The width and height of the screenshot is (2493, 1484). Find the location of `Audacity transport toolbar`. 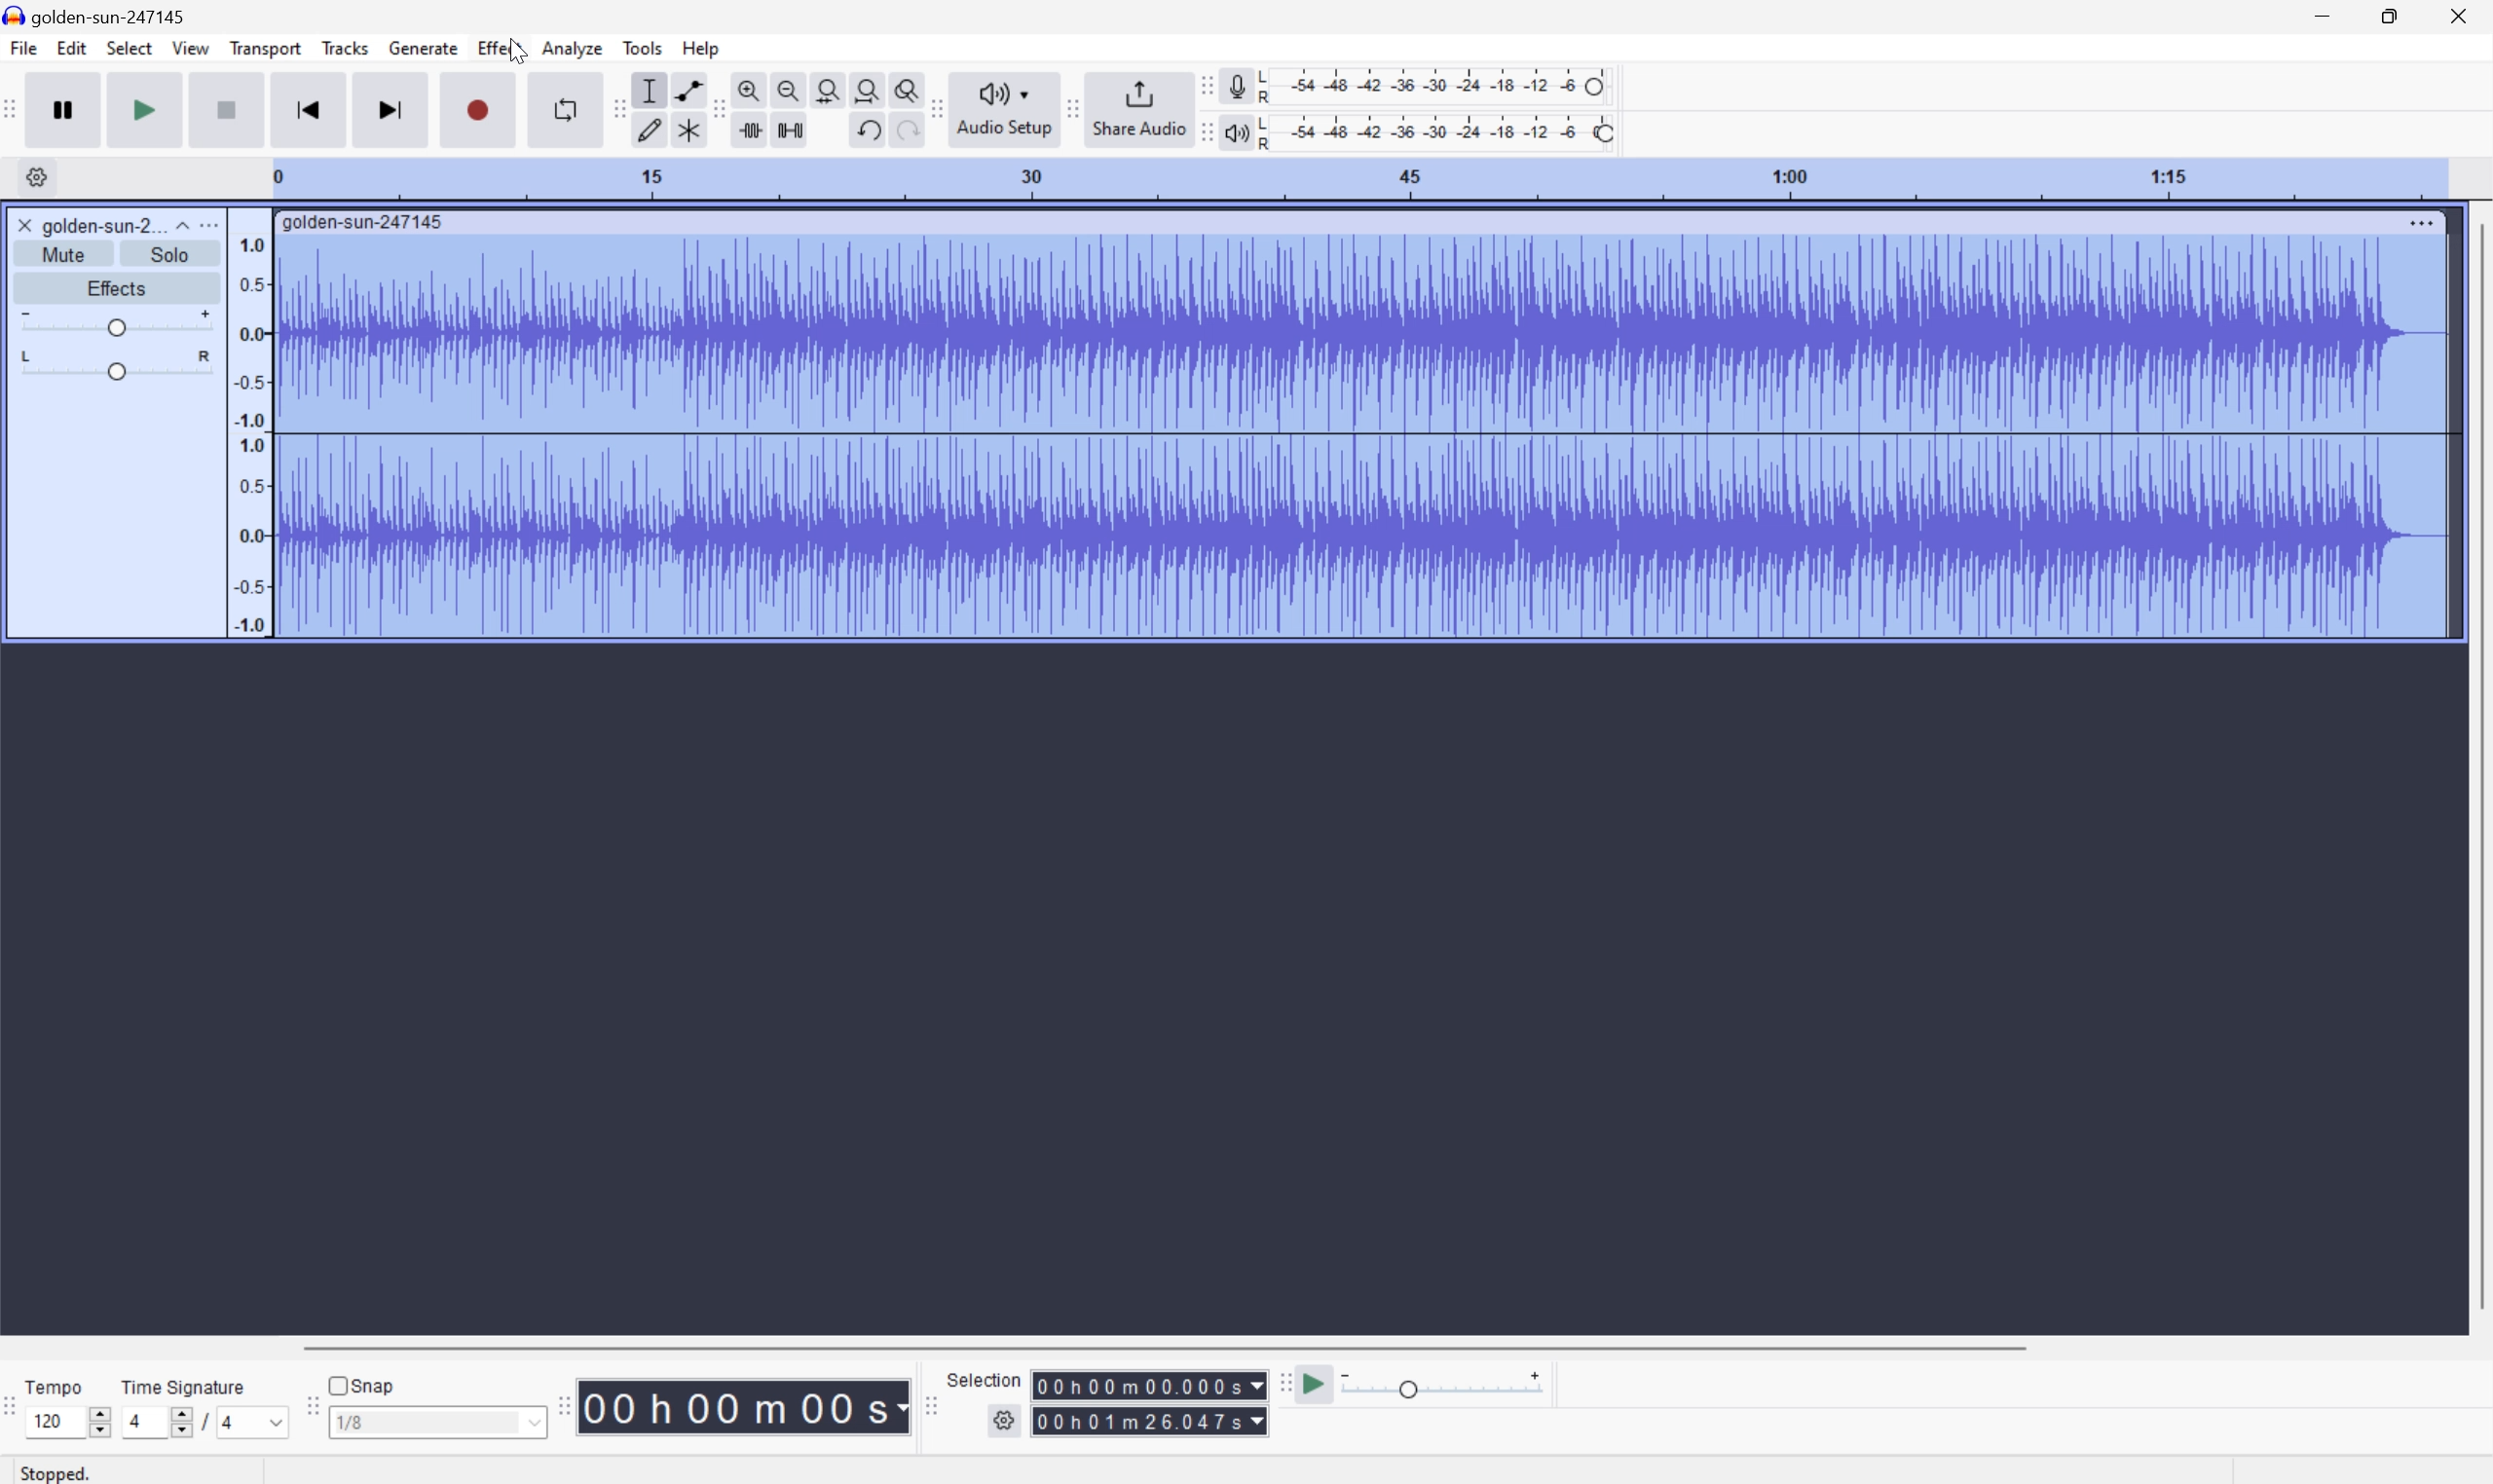

Audacity transport toolbar is located at coordinates (16, 106).